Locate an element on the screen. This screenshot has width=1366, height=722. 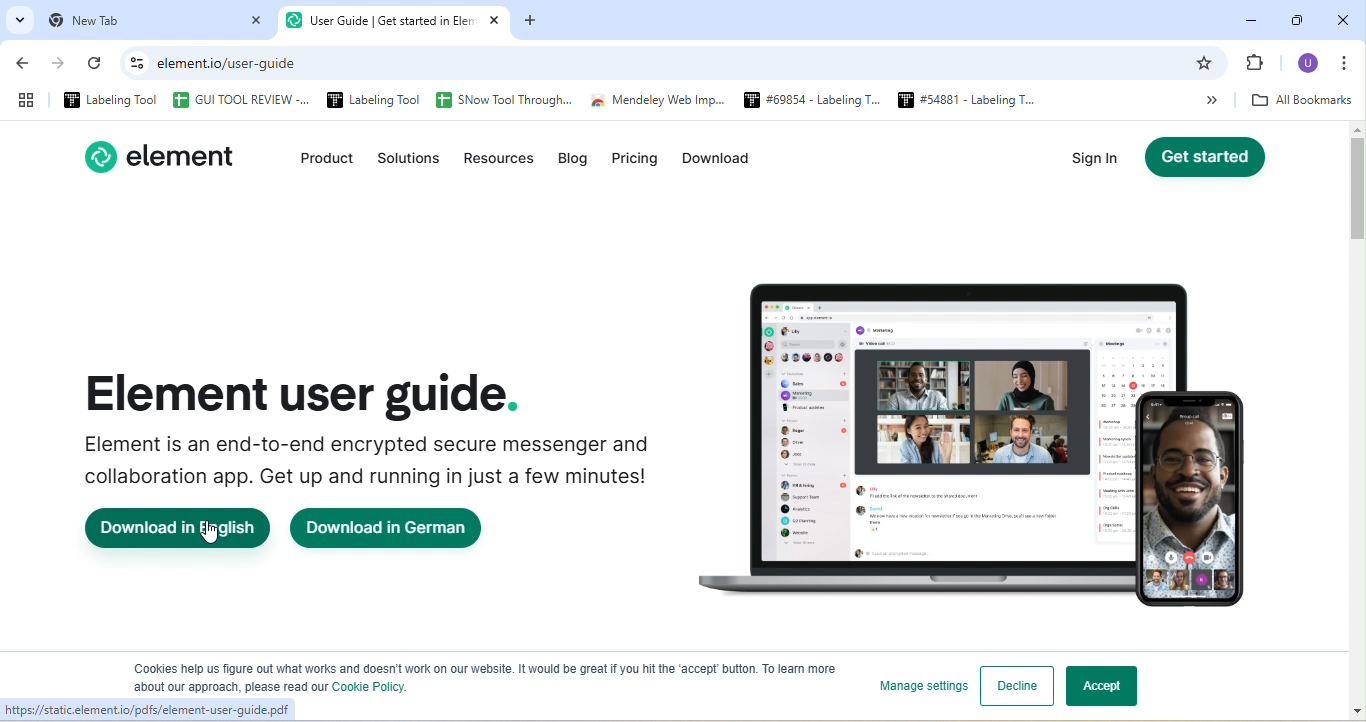
‘Cookies help us figure out what works and doesn't work on our website. It would be great if you hit the ‘accept’ button. To lear more
about our approach, please read our Cookie Policy. is located at coordinates (476, 676).